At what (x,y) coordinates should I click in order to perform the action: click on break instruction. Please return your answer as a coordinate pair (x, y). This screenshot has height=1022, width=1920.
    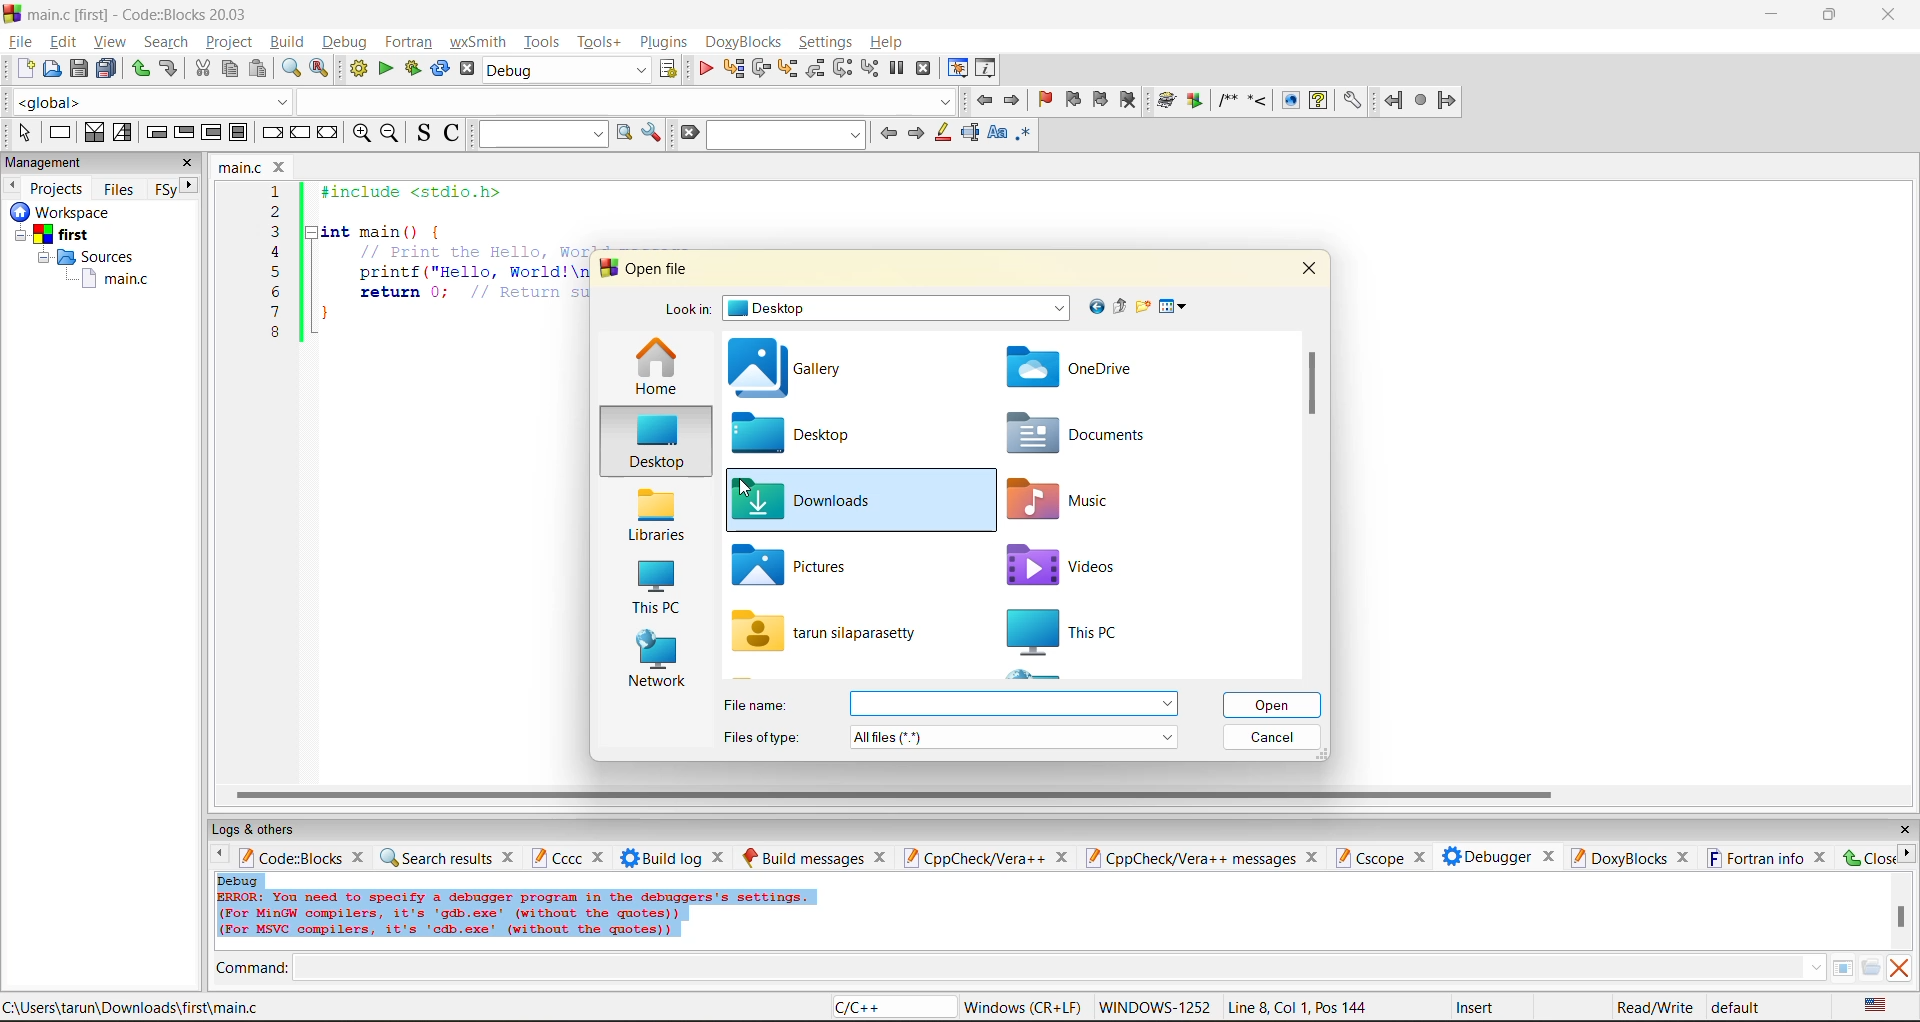
    Looking at the image, I should click on (269, 132).